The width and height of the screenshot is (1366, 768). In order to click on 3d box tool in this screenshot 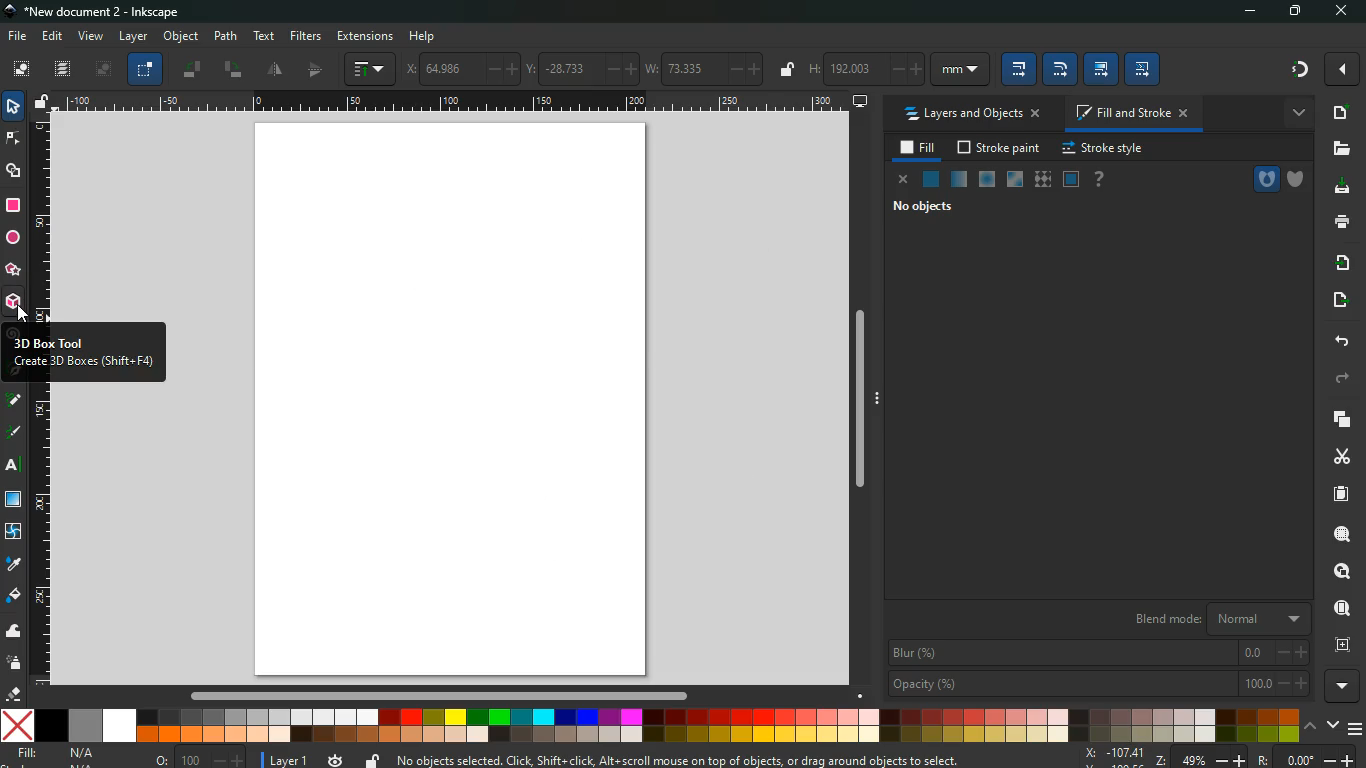, I will do `click(14, 305)`.